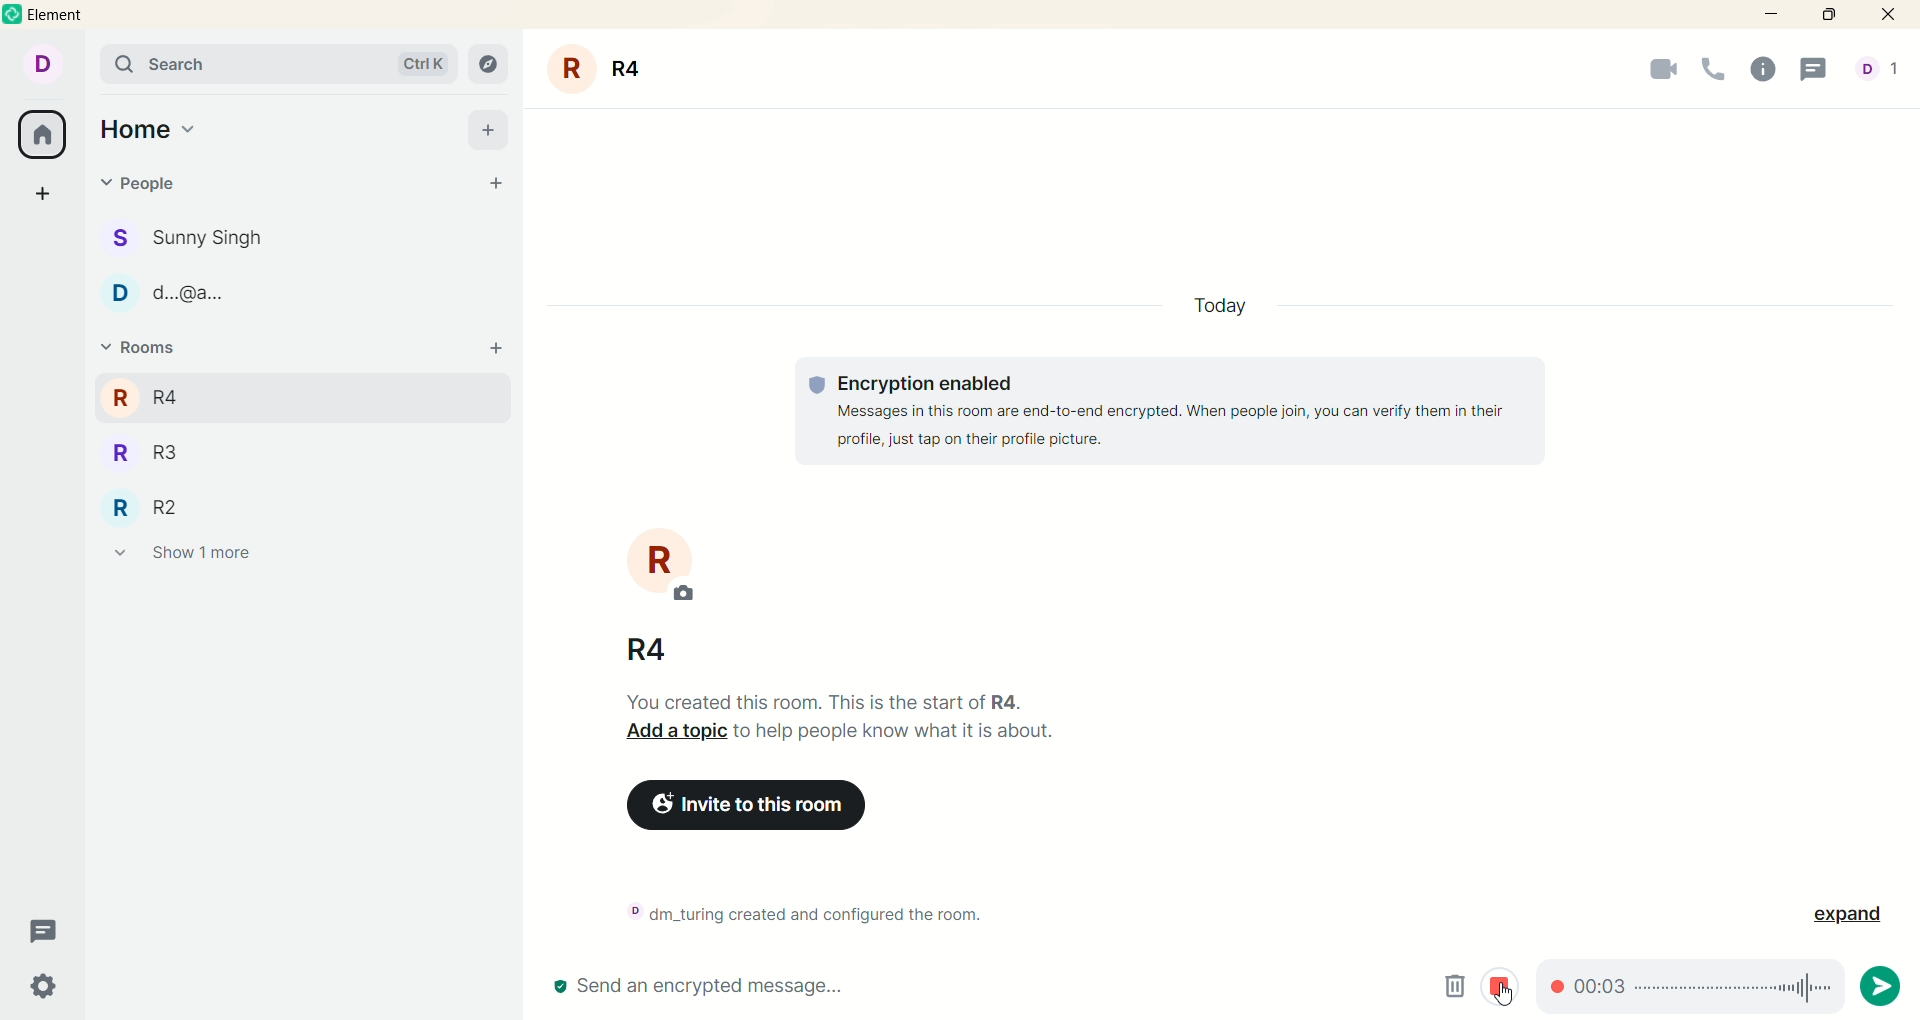 Image resolution: width=1920 pixels, height=1020 pixels. Describe the element at coordinates (1882, 983) in the screenshot. I see `send` at that location.